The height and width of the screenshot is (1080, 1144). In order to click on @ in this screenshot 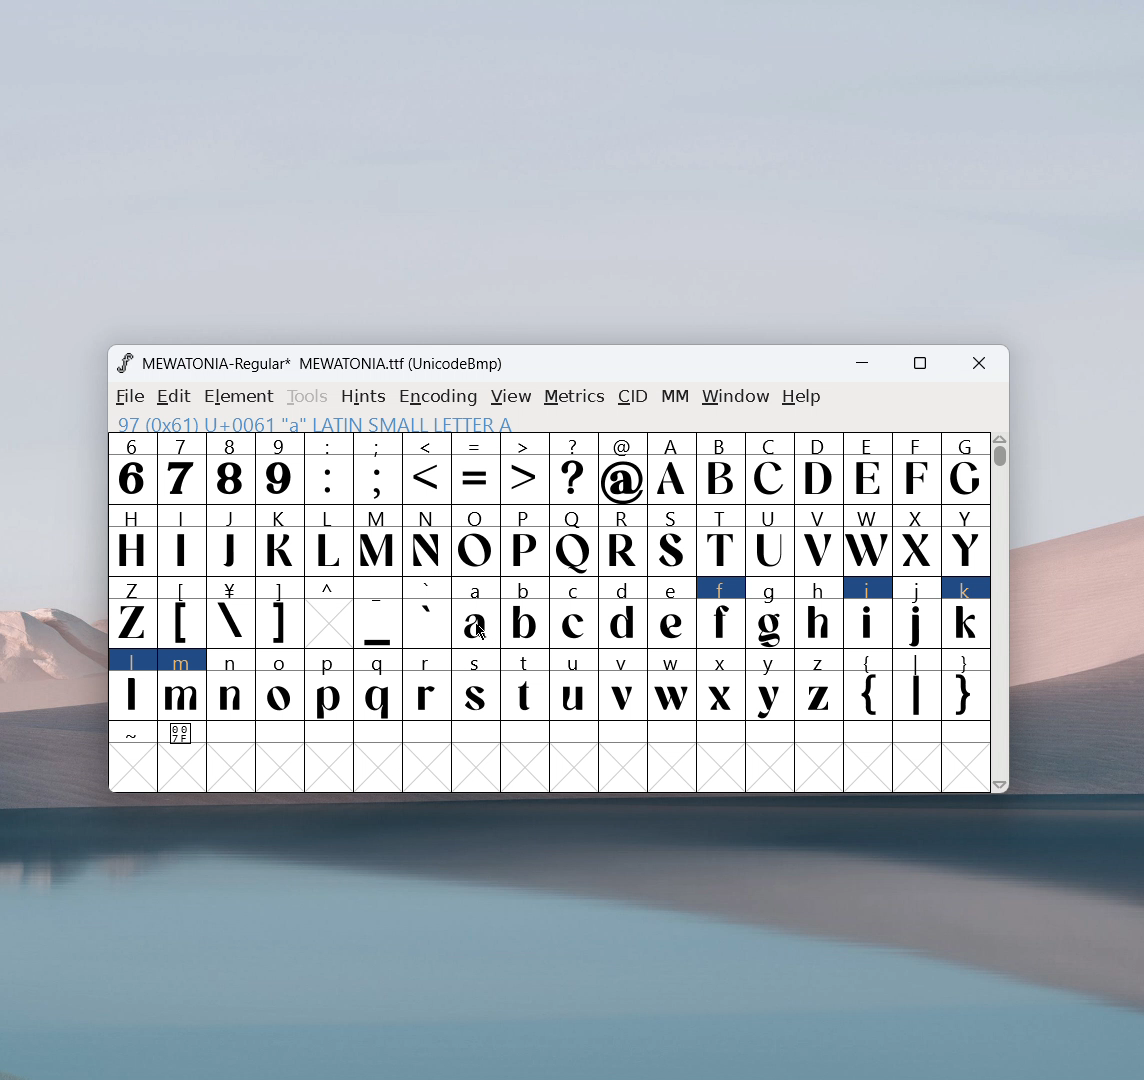, I will do `click(624, 469)`.